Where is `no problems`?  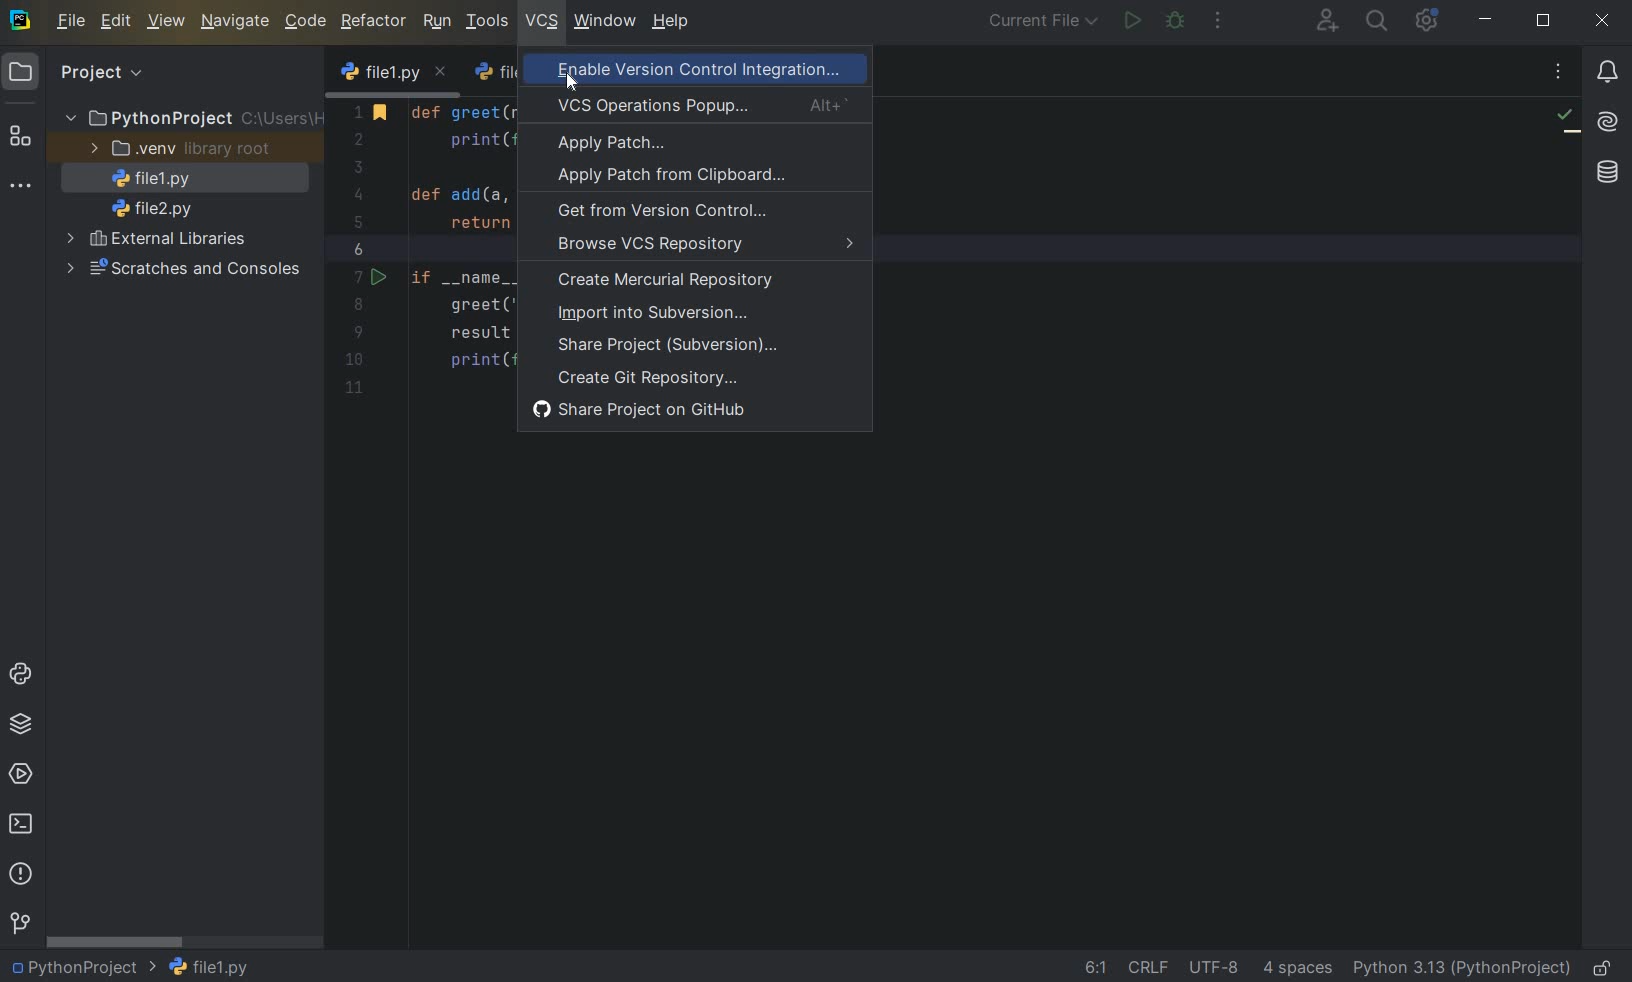 no problems is located at coordinates (1567, 120).